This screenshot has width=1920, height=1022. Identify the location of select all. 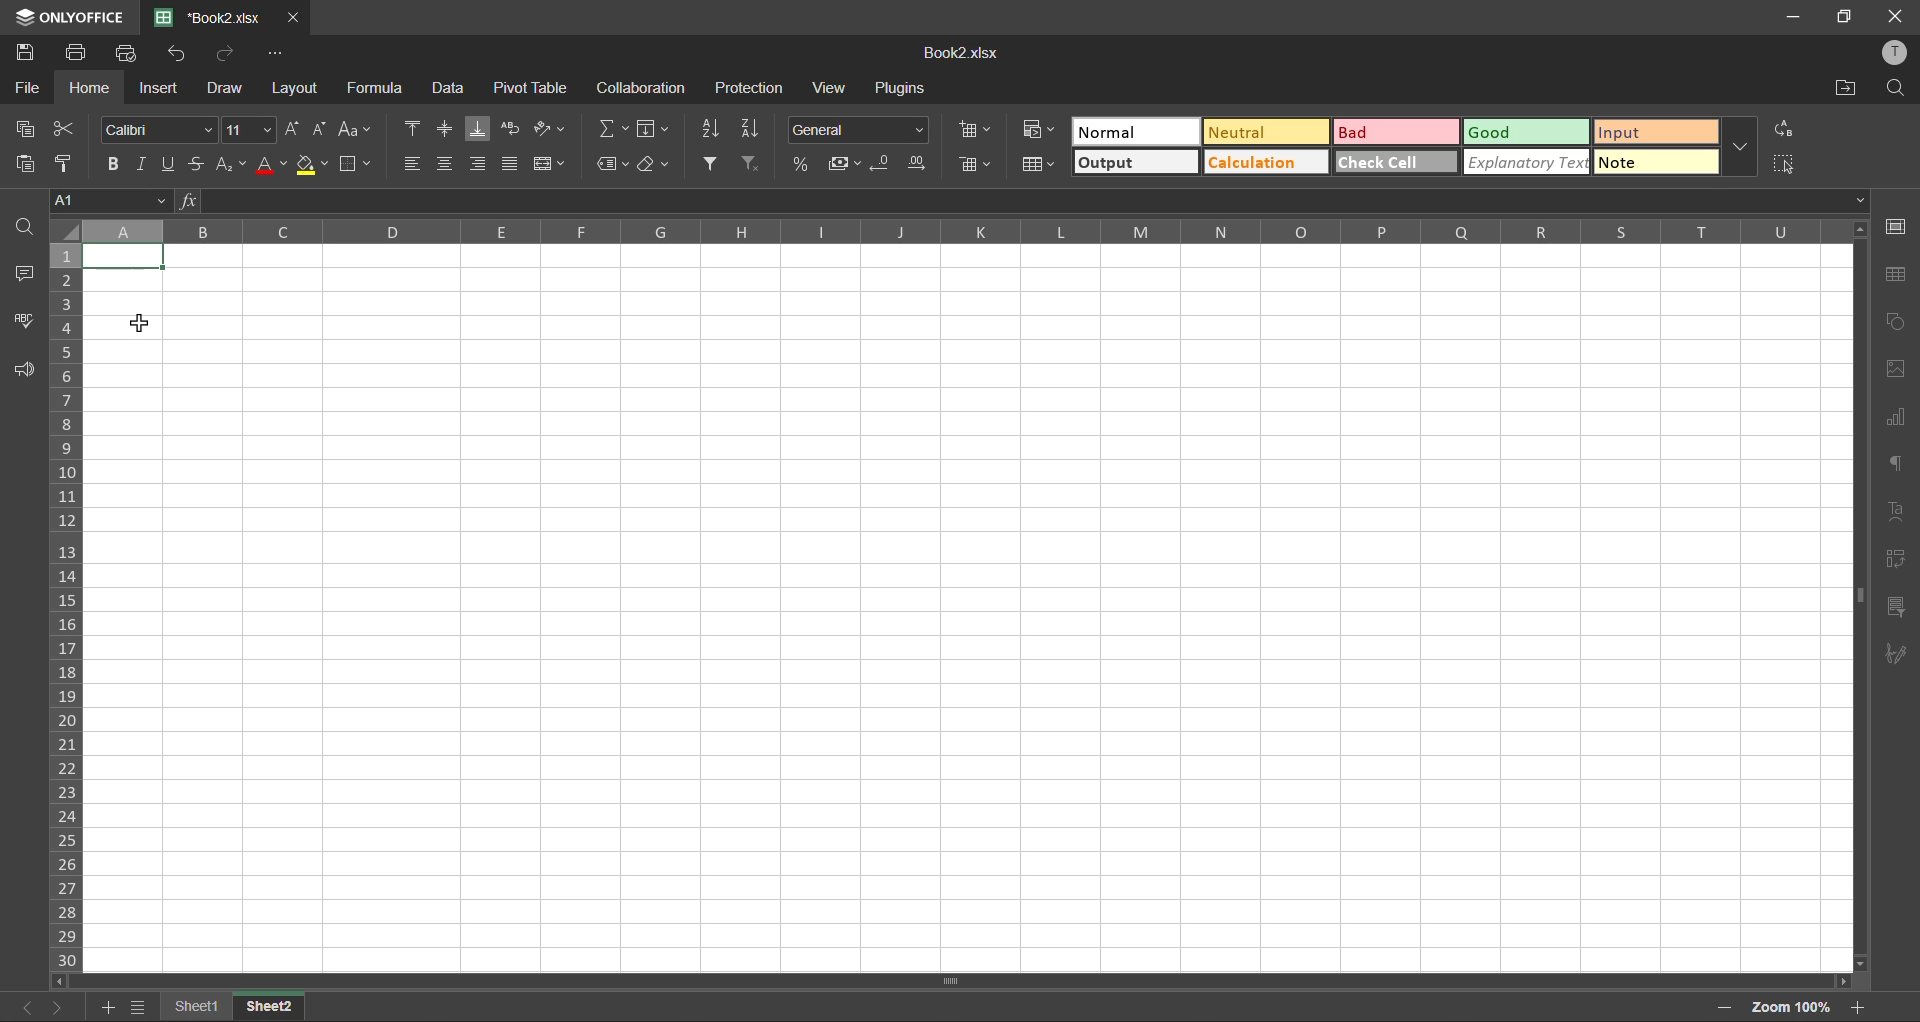
(1785, 164).